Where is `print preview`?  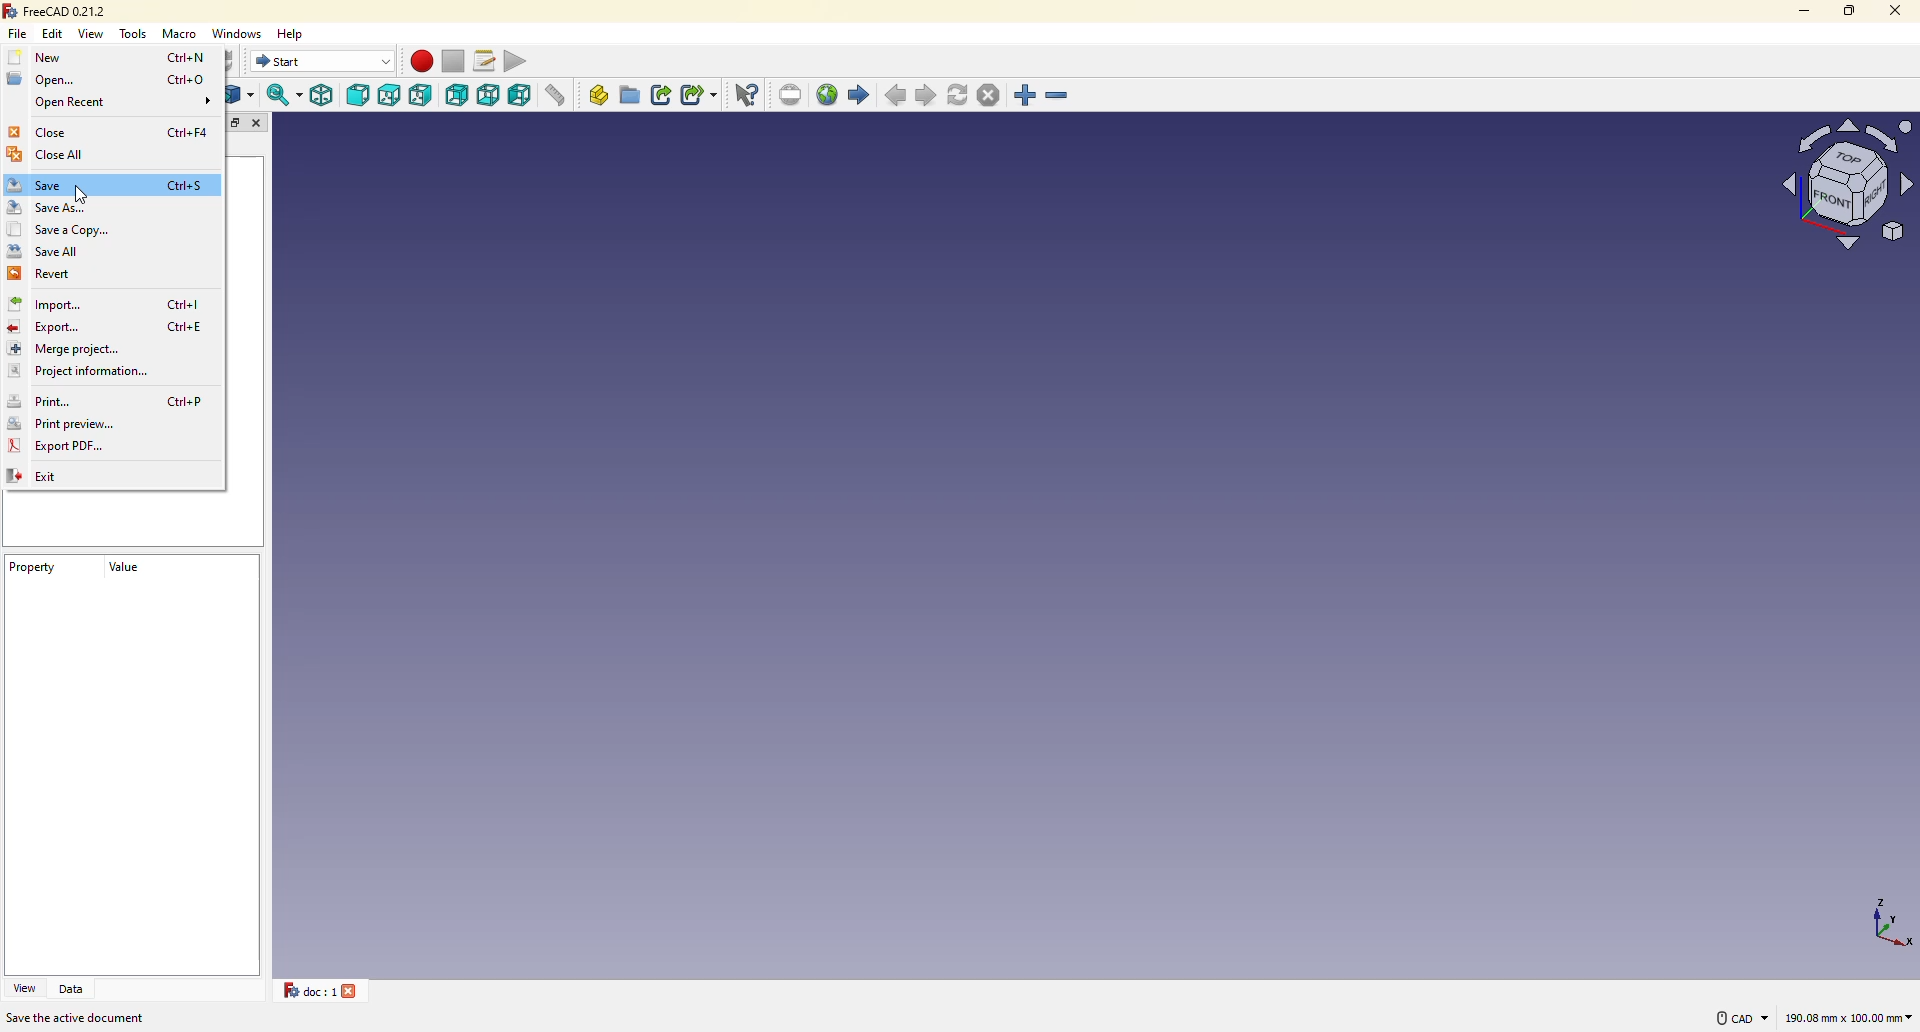
print preview is located at coordinates (61, 426).